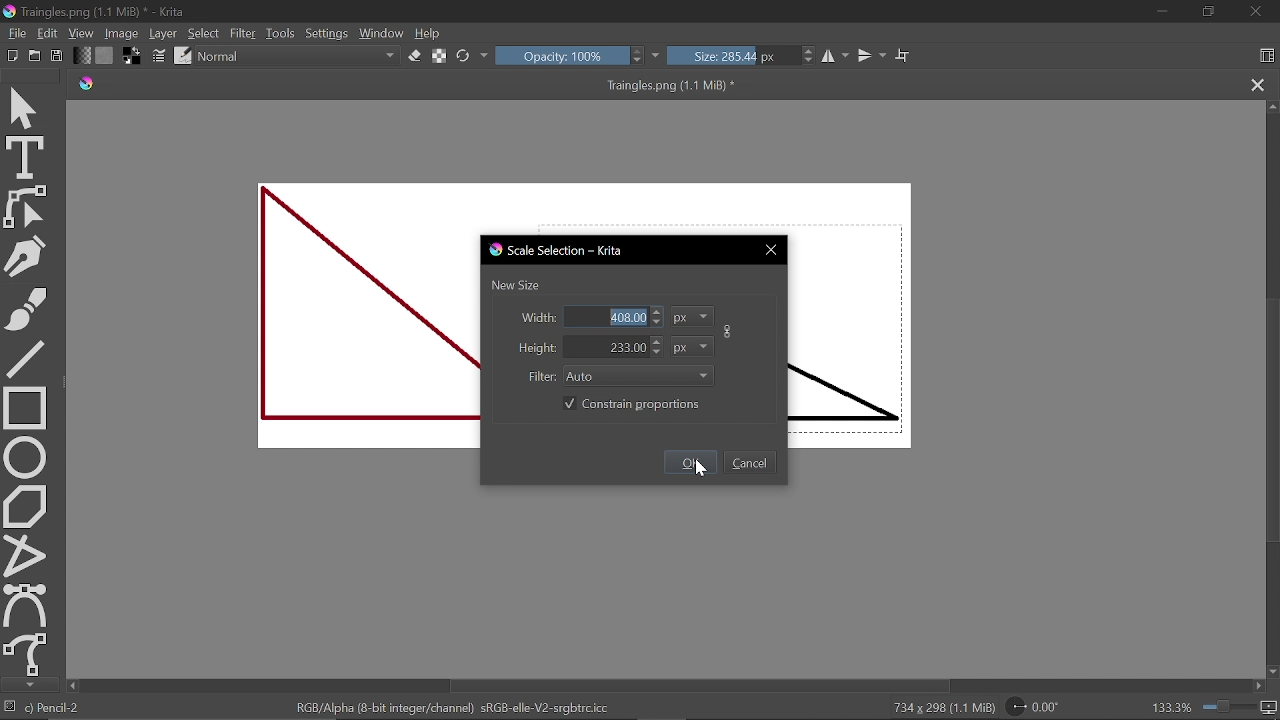 The height and width of the screenshot is (720, 1280). Describe the element at coordinates (26, 456) in the screenshot. I see `Ellipse tool` at that location.